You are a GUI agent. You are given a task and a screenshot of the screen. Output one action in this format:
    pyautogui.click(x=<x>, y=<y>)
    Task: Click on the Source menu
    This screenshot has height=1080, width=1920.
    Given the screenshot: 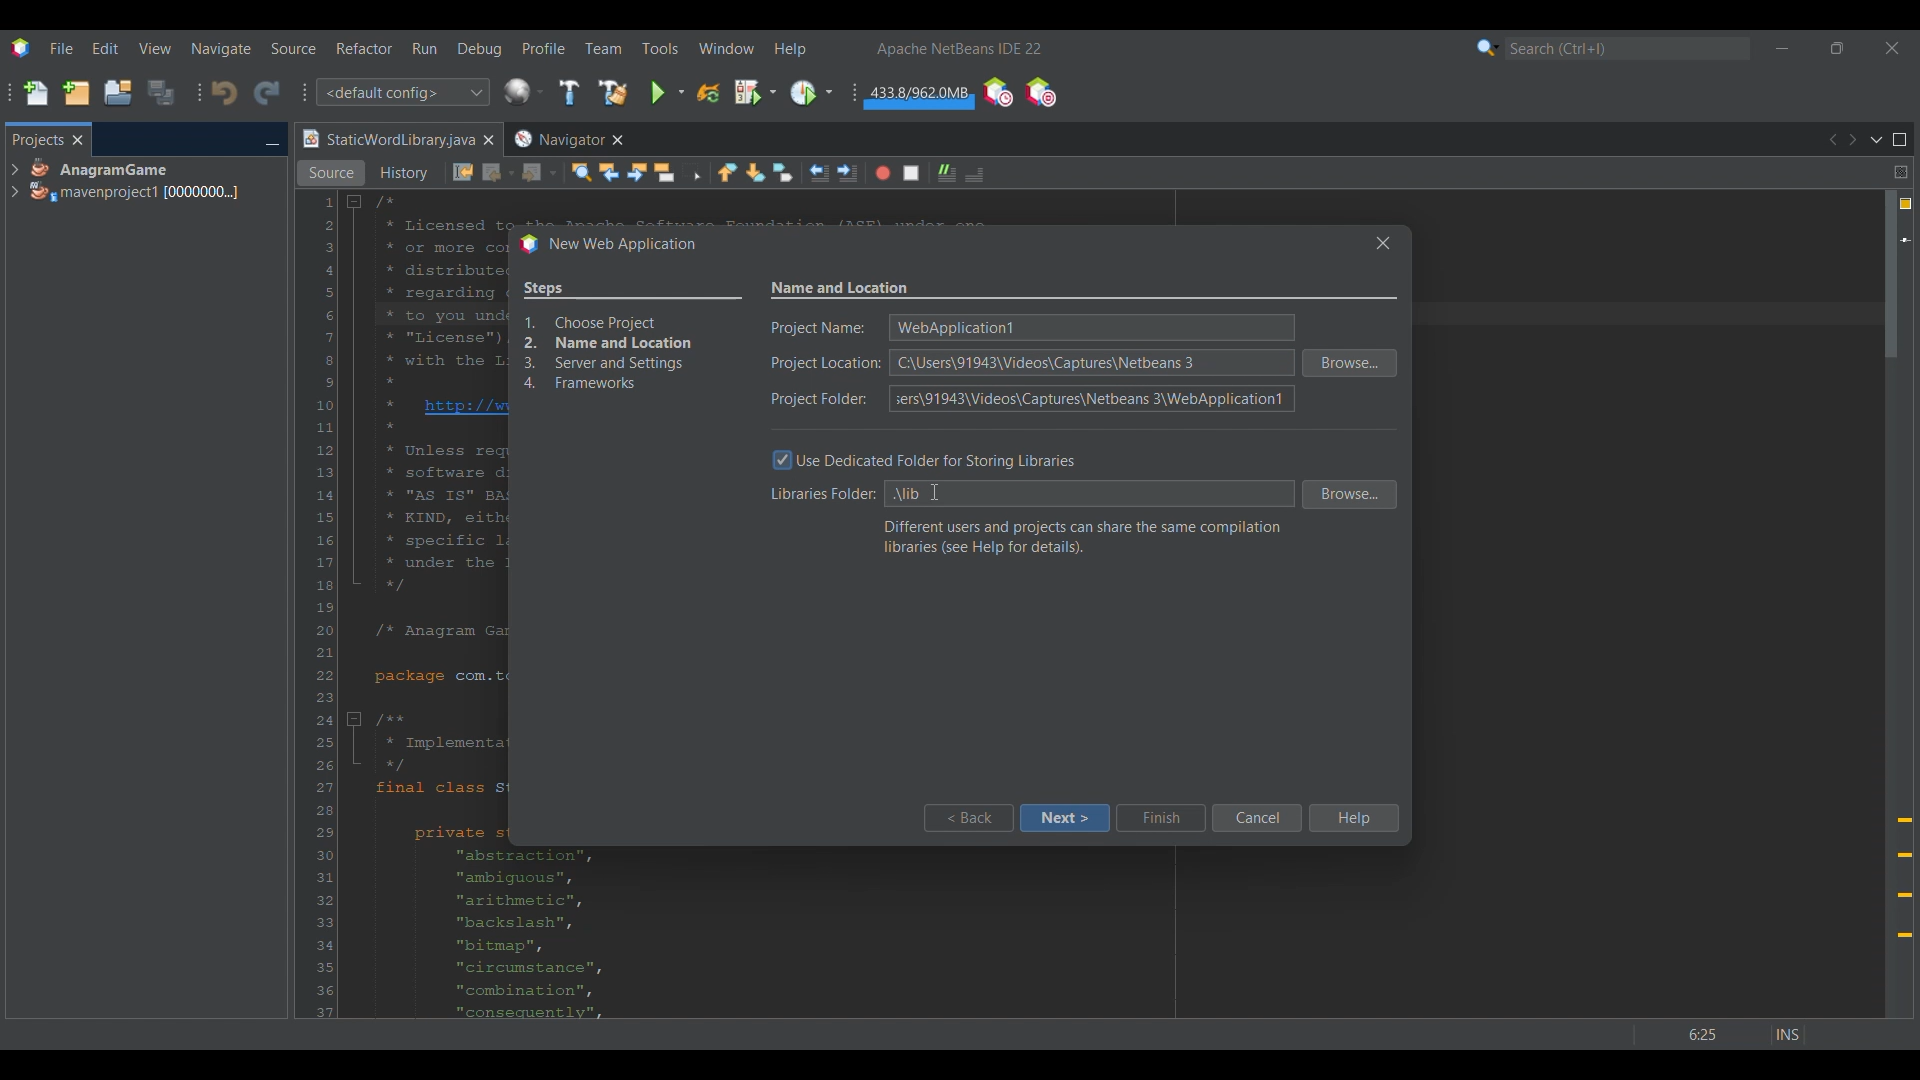 What is the action you would take?
    pyautogui.click(x=294, y=48)
    